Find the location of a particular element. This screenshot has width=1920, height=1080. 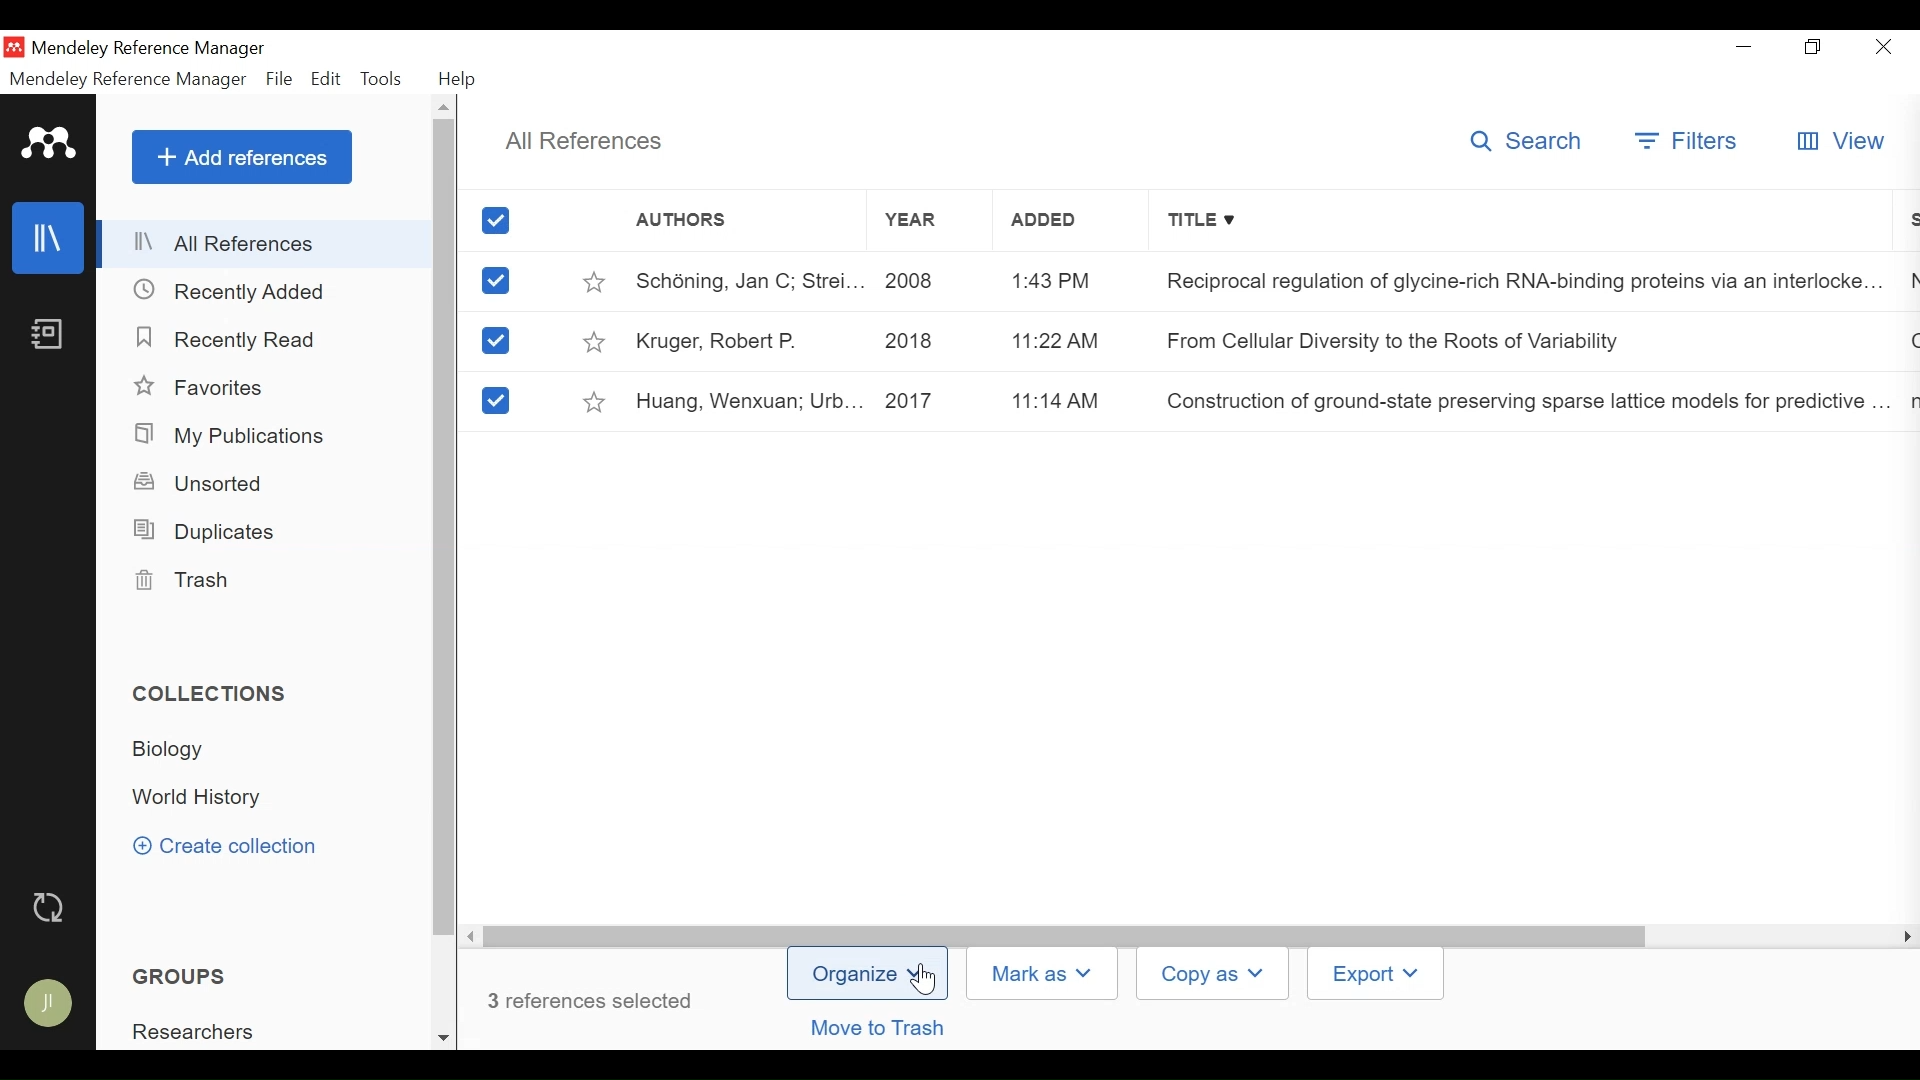

Duplicates is located at coordinates (206, 532).